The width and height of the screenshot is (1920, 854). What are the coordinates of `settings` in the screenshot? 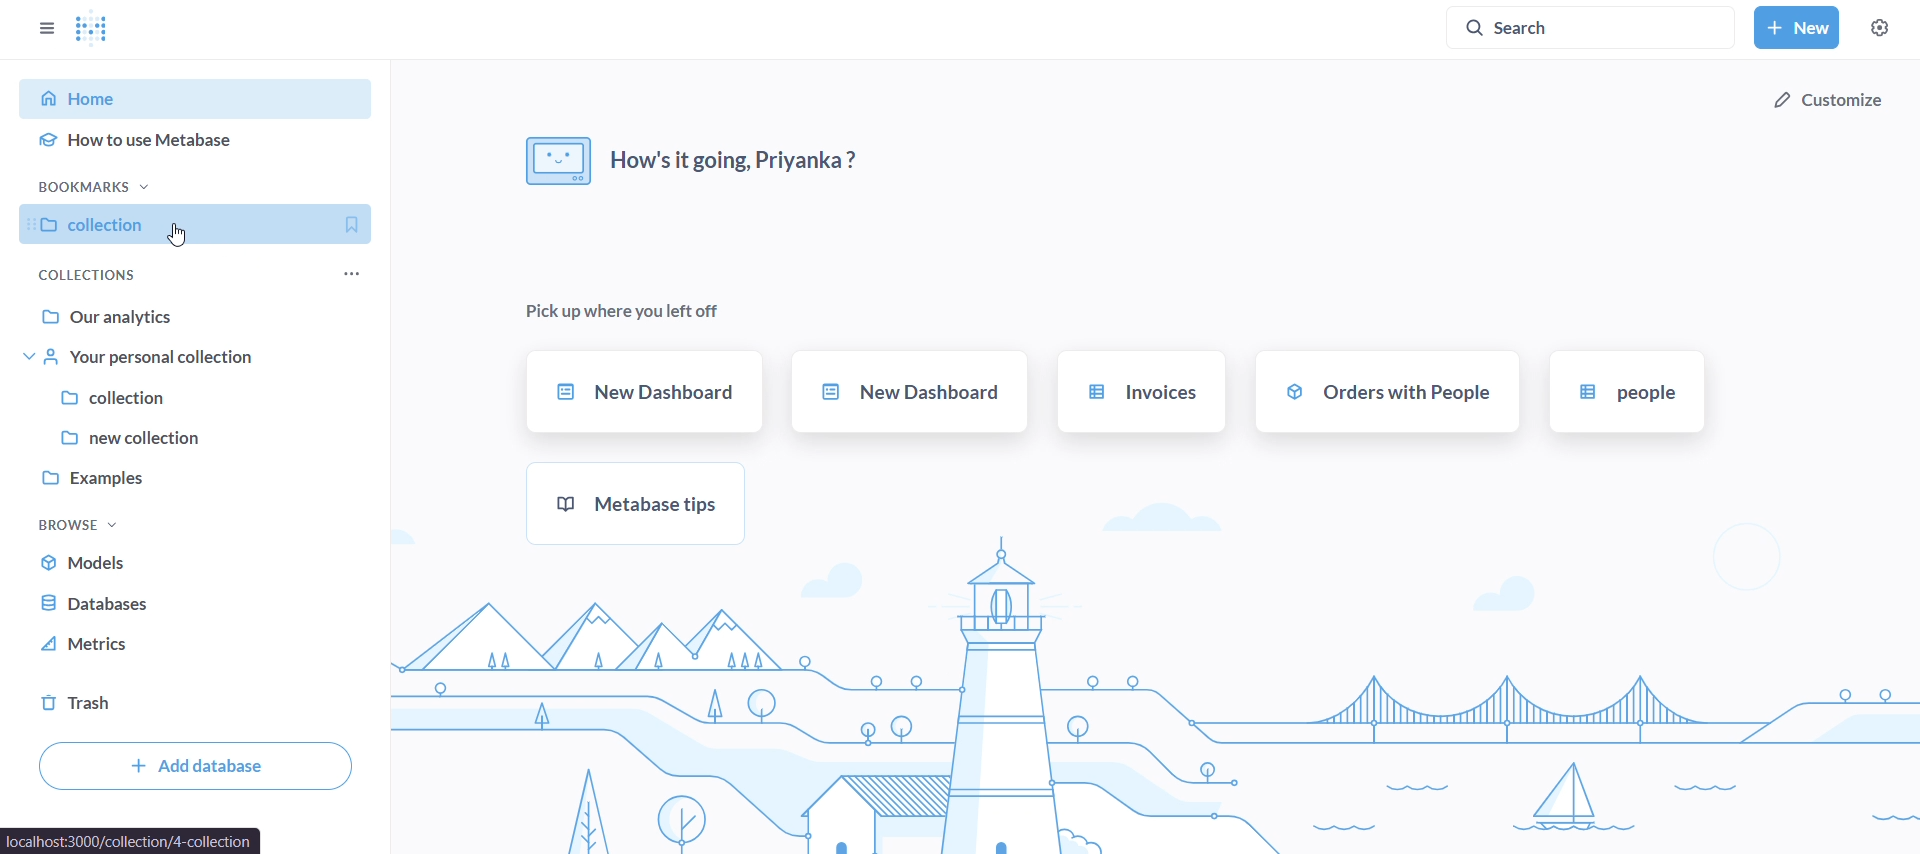 It's located at (1880, 30).